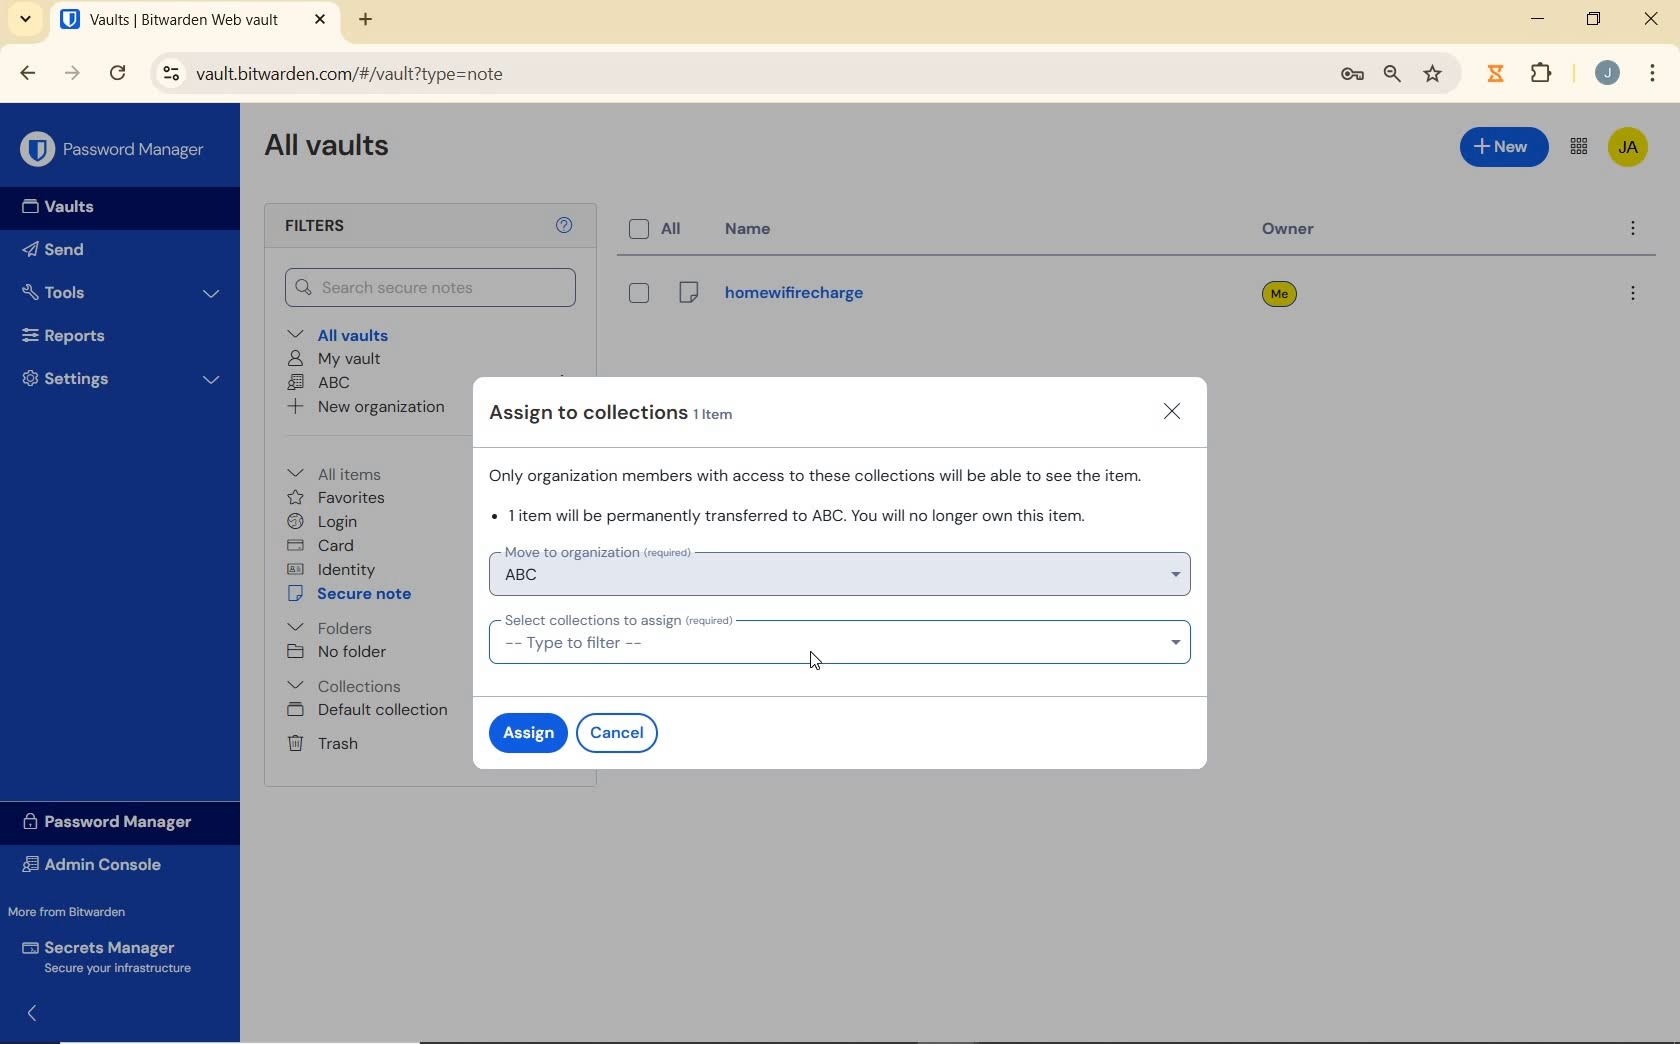 The height and width of the screenshot is (1044, 1680). Describe the element at coordinates (843, 635) in the screenshot. I see `select collection to assign` at that location.